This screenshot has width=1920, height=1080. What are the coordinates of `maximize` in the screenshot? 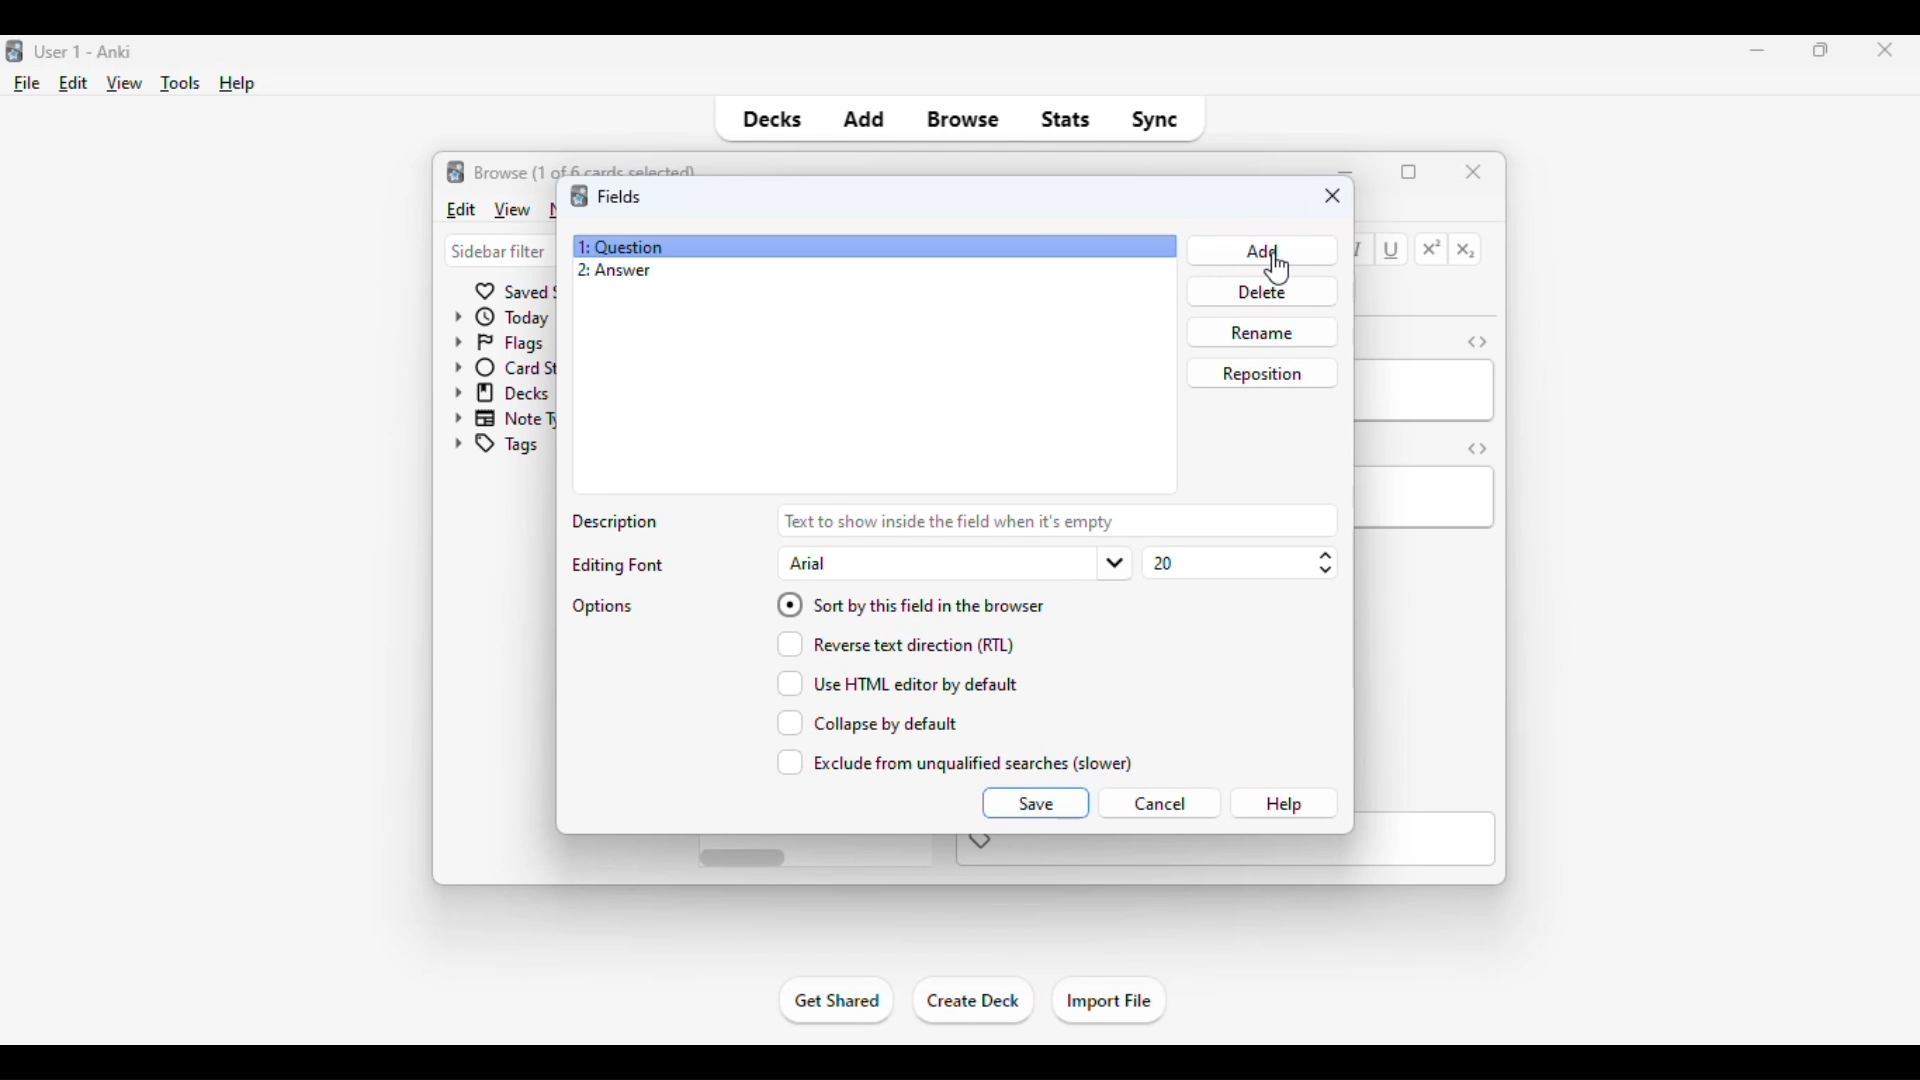 It's located at (1822, 49).